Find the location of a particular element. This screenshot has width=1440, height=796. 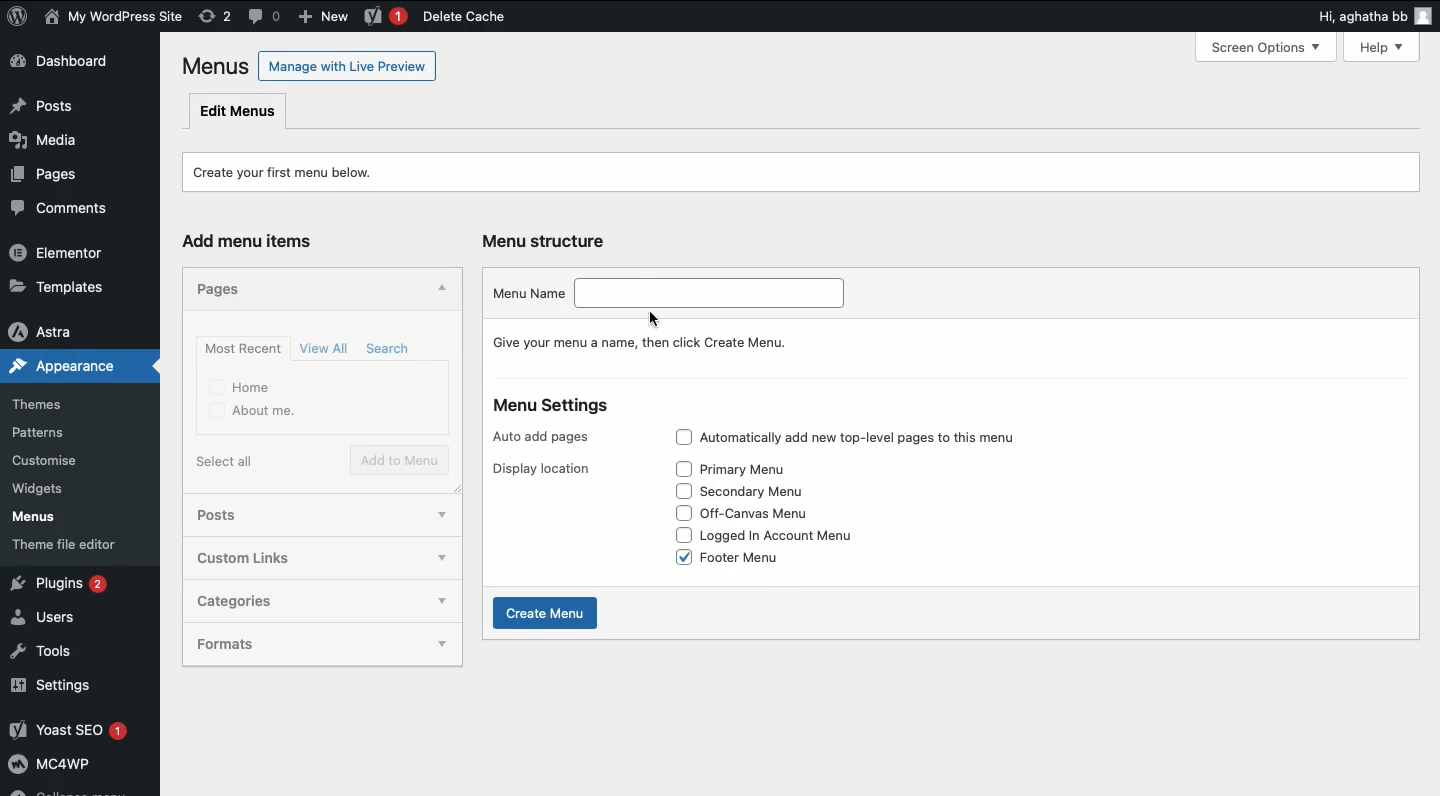

Footer menu is located at coordinates (752, 558).